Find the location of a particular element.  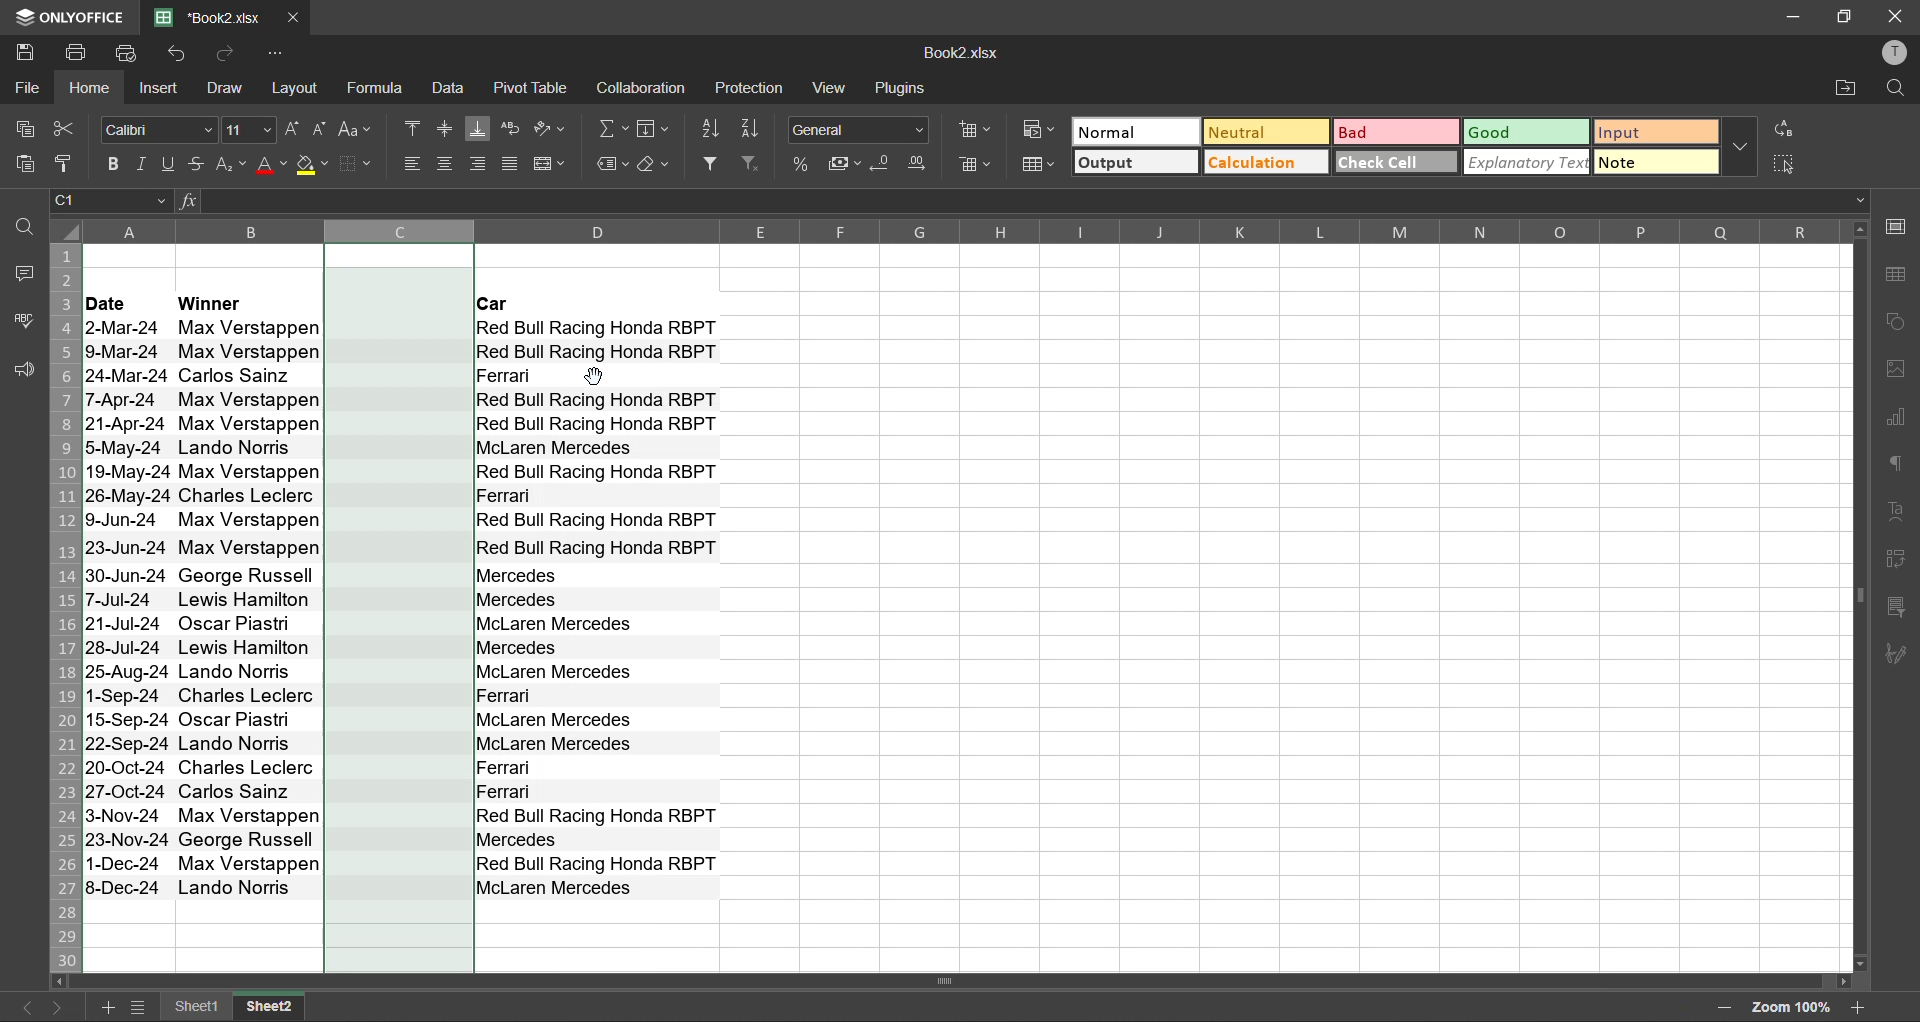

fields is located at coordinates (653, 129).